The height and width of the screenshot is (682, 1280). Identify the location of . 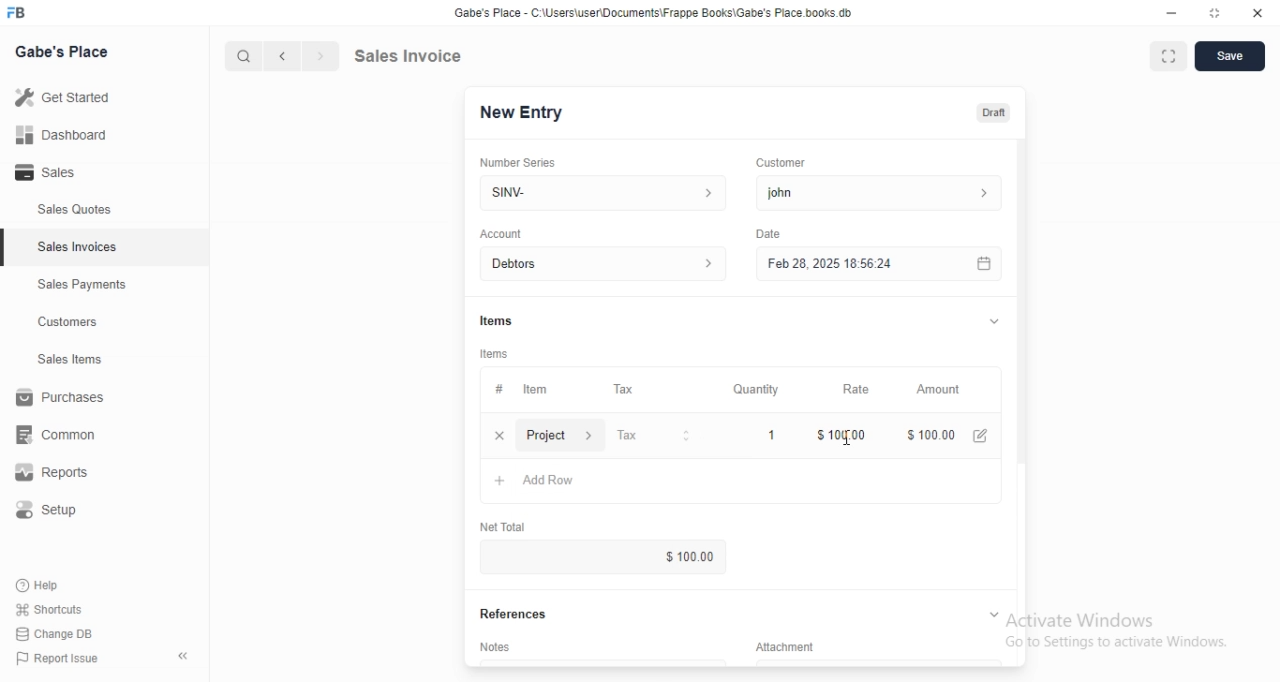
(498, 389).